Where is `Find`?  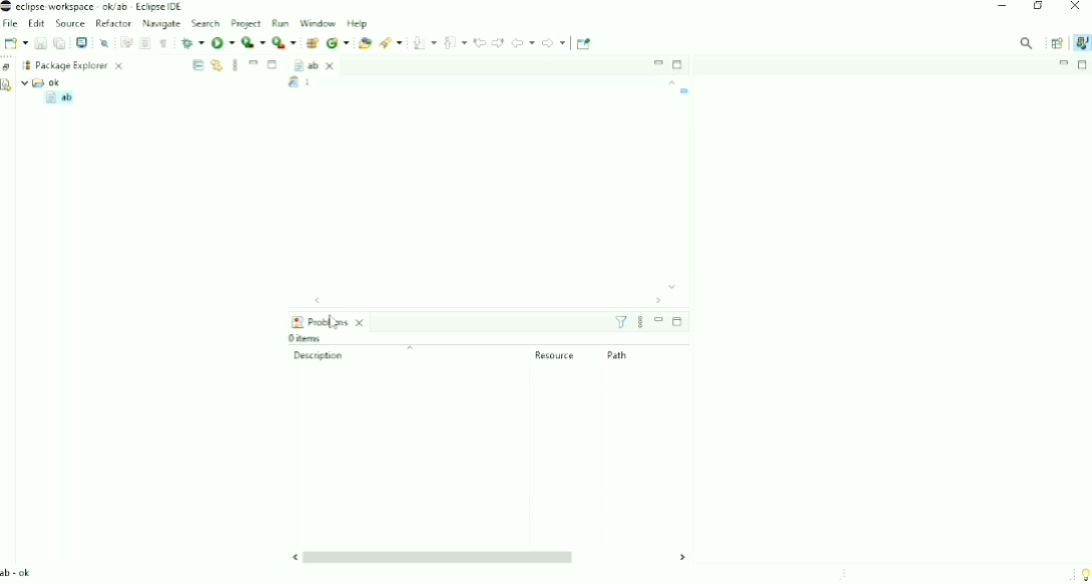
Find is located at coordinates (1027, 43).